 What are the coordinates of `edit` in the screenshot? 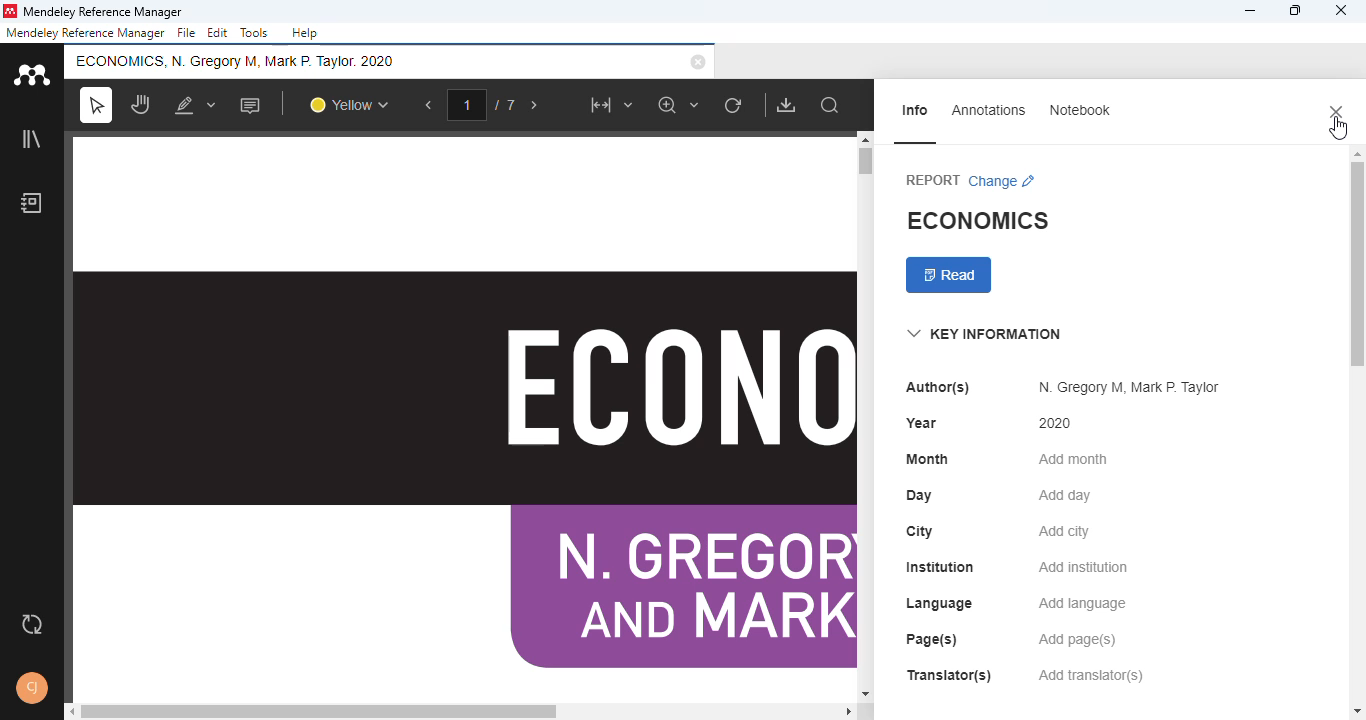 It's located at (218, 33).